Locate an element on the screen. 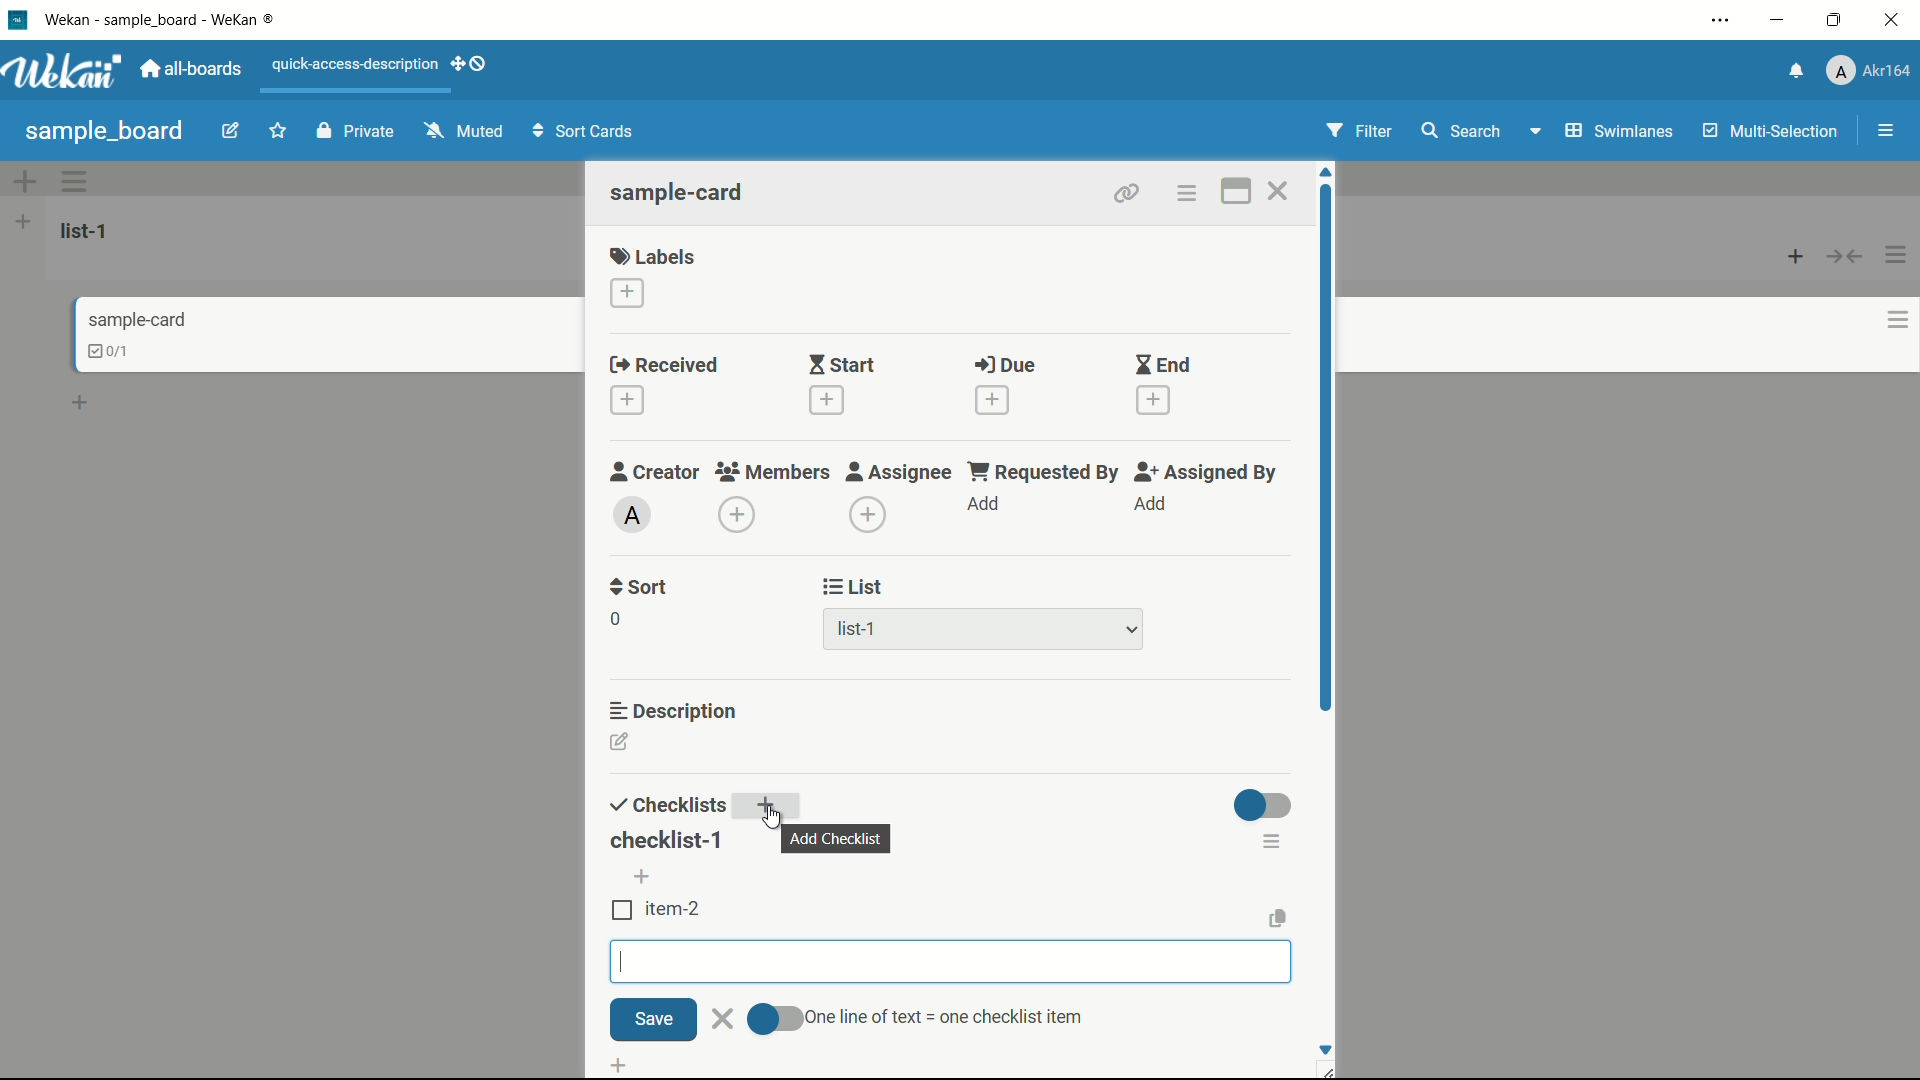 This screenshot has width=1920, height=1080. add checklist pop up is located at coordinates (837, 838).